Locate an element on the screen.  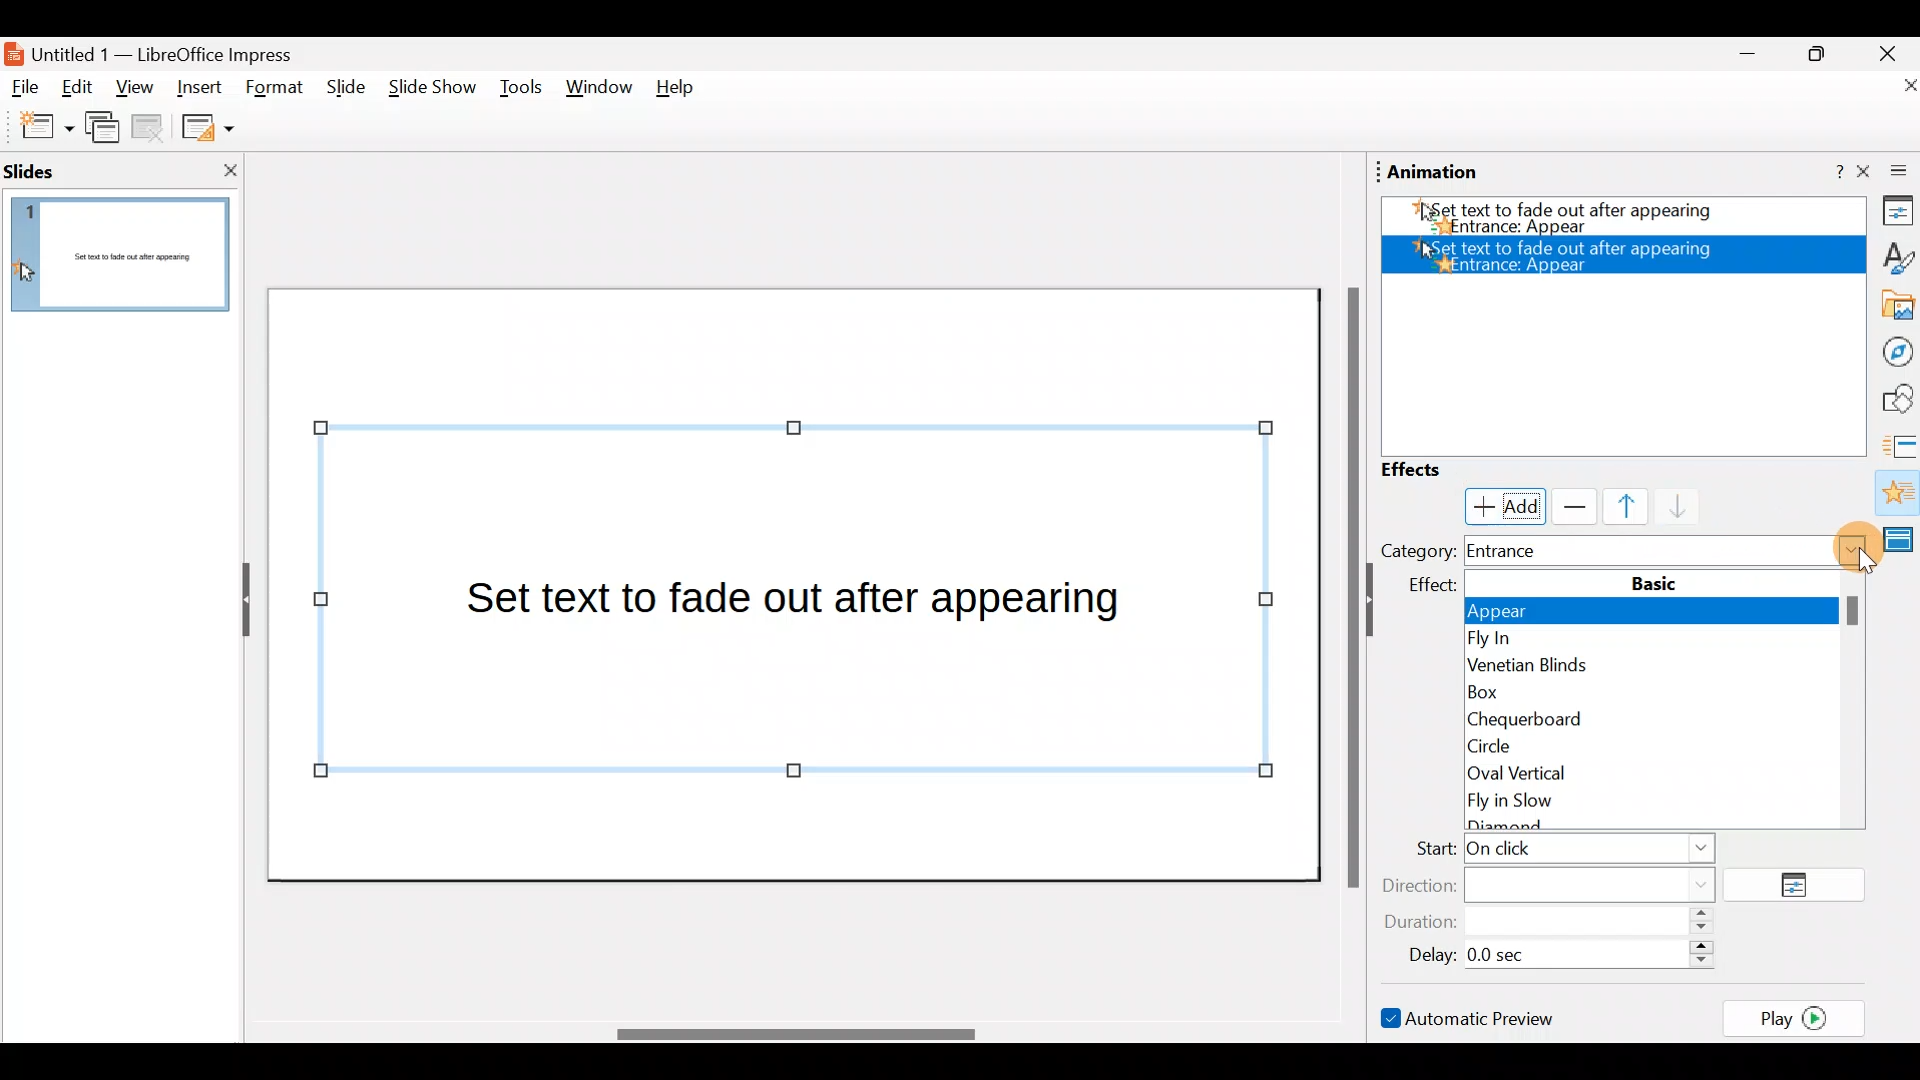
Format is located at coordinates (275, 89).